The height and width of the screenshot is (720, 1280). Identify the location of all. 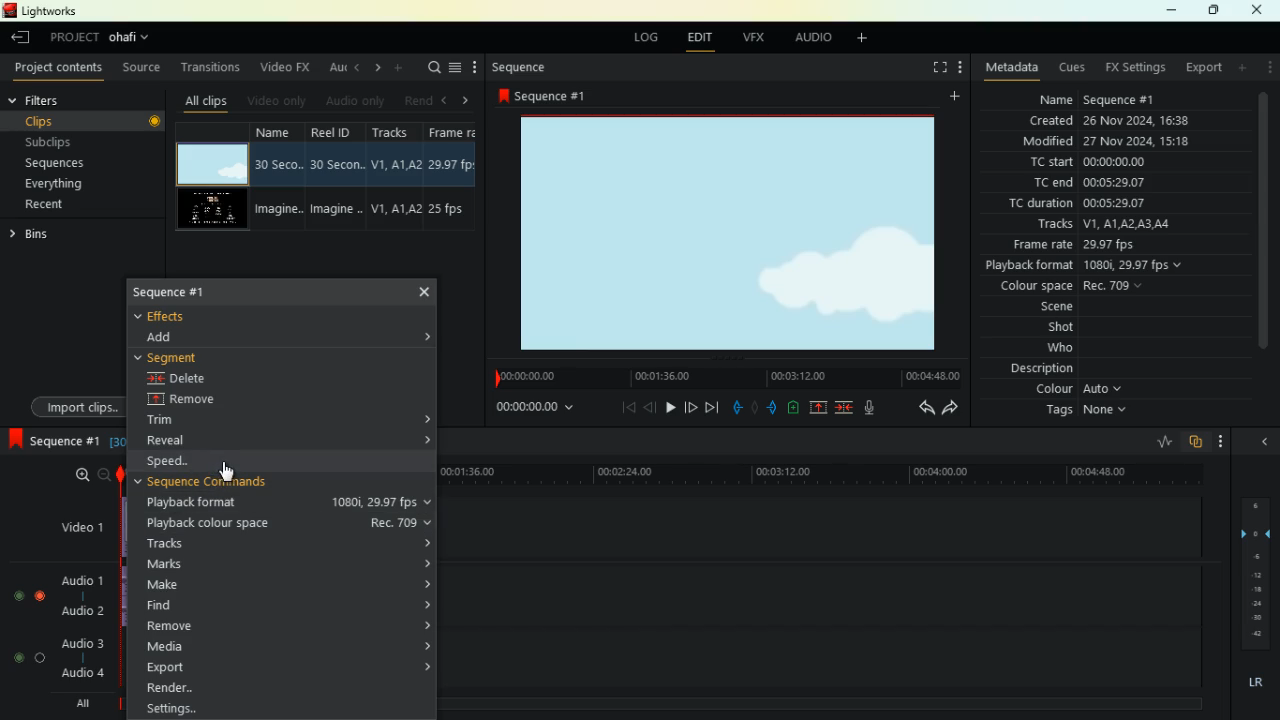
(86, 706).